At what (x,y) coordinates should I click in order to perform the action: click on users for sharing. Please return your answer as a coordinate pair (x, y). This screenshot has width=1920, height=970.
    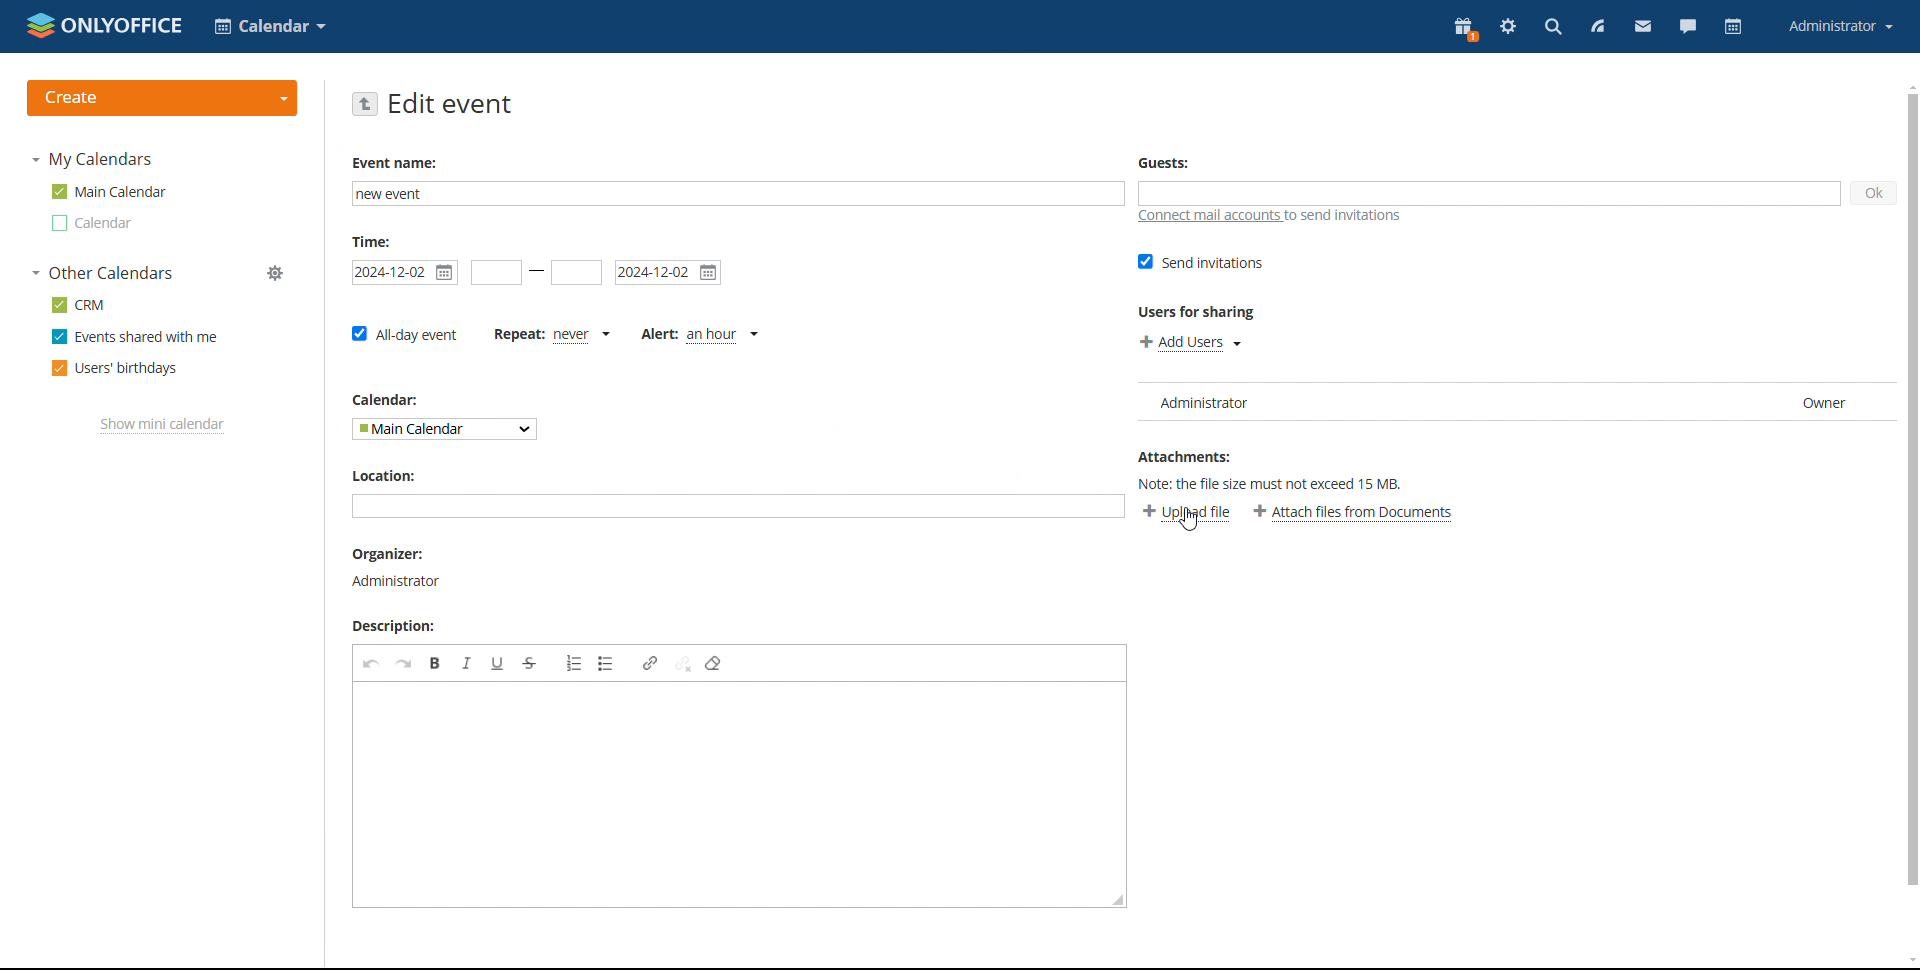
    Looking at the image, I should click on (1199, 312).